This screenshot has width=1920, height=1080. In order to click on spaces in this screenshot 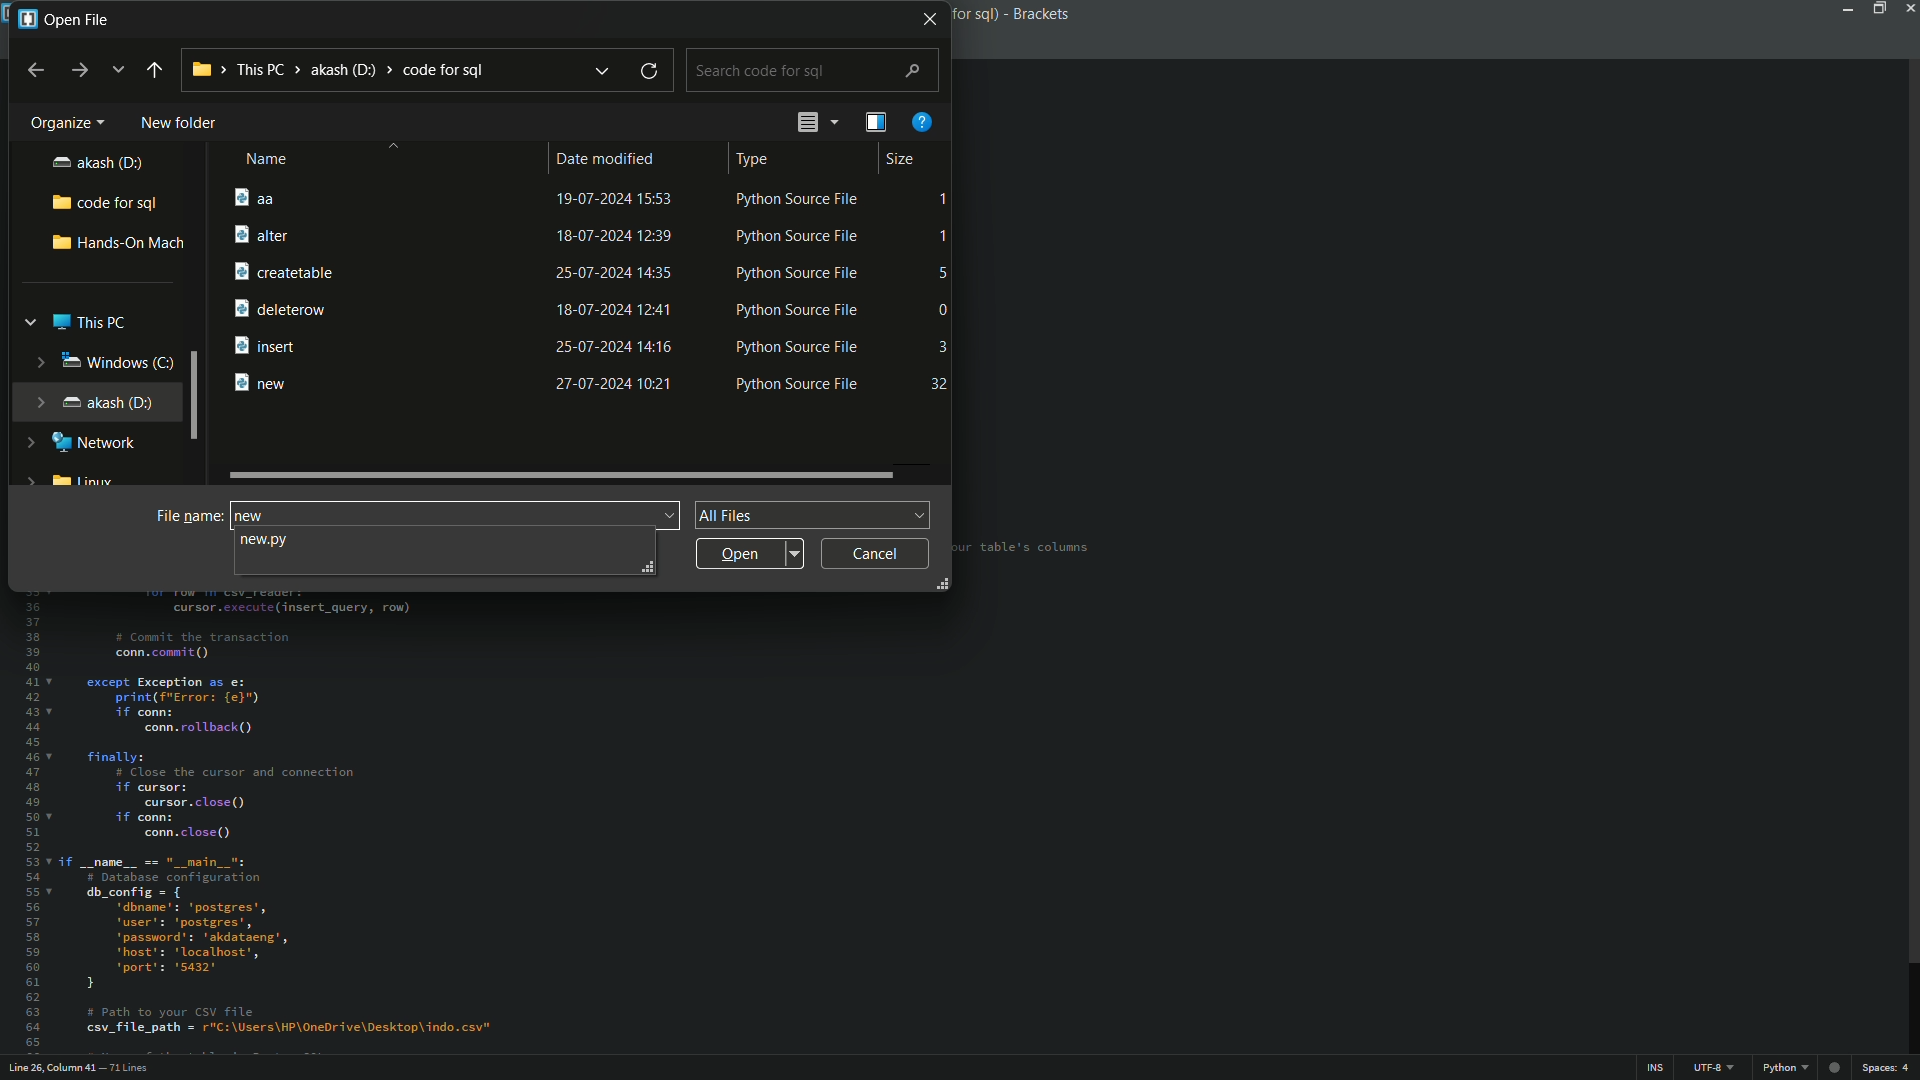, I will do `click(1889, 1071)`.